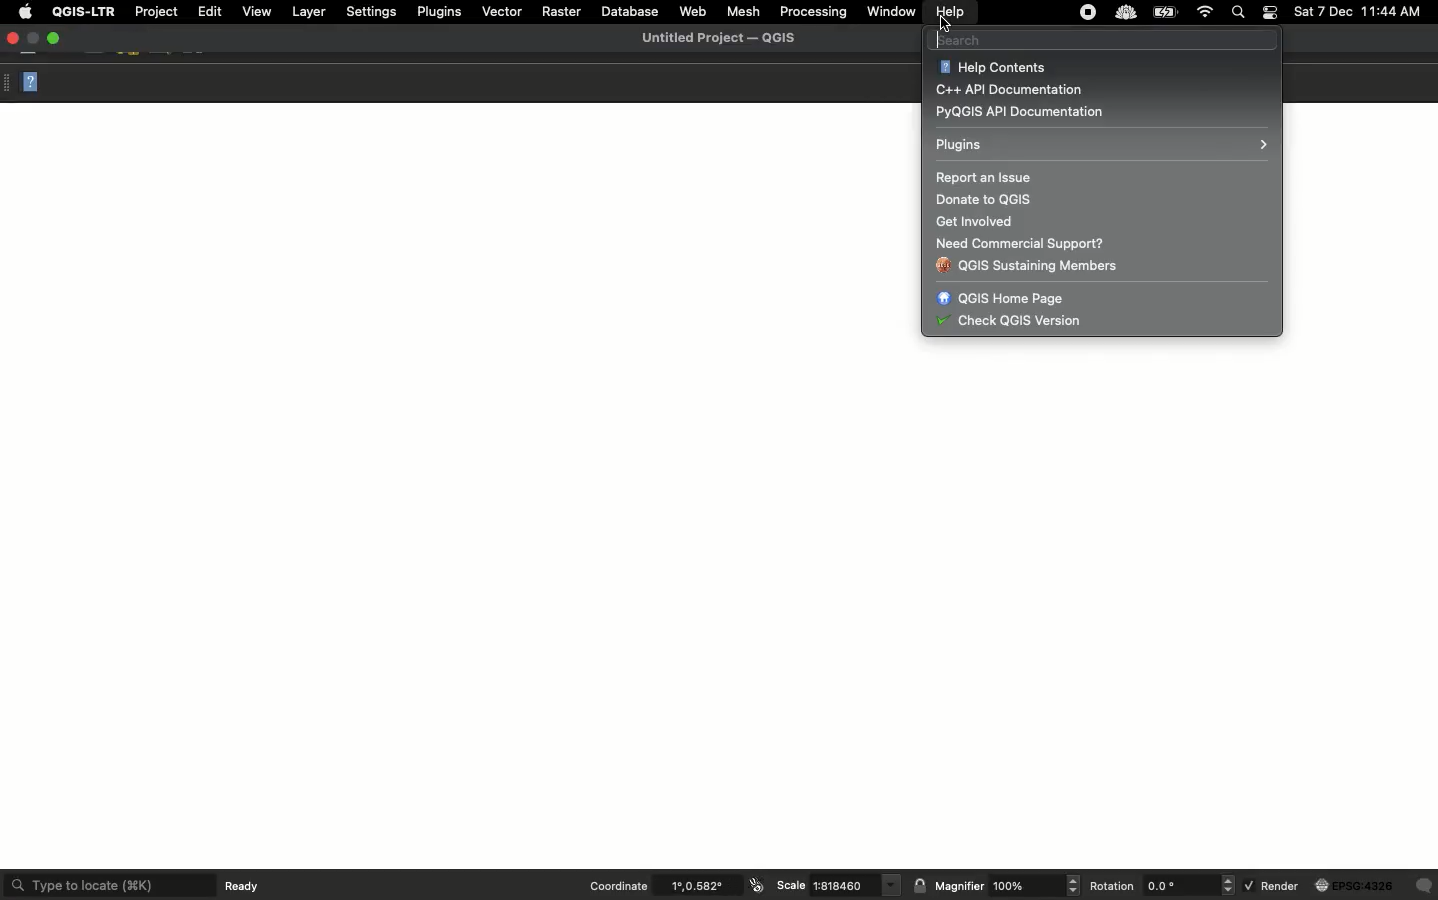 This screenshot has width=1438, height=900. What do you see at coordinates (997, 887) in the screenshot?
I see `Magnifier` at bounding box center [997, 887].